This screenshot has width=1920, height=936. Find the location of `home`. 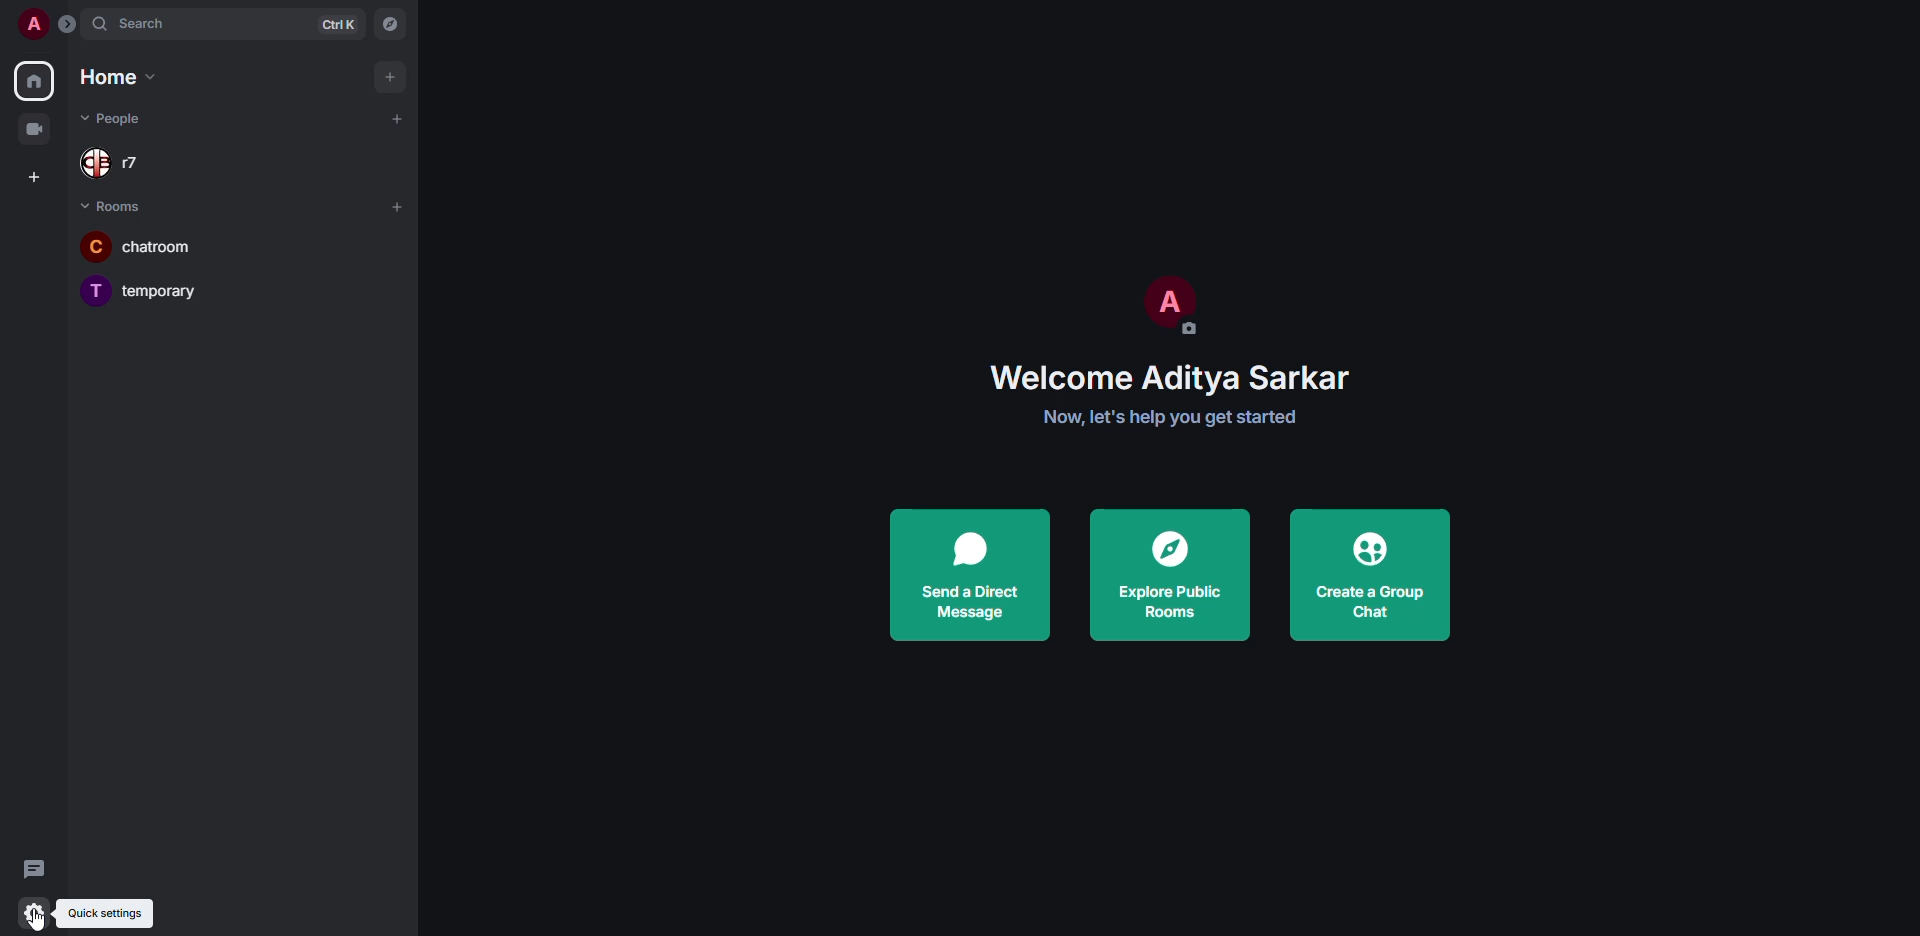

home is located at coordinates (36, 78).